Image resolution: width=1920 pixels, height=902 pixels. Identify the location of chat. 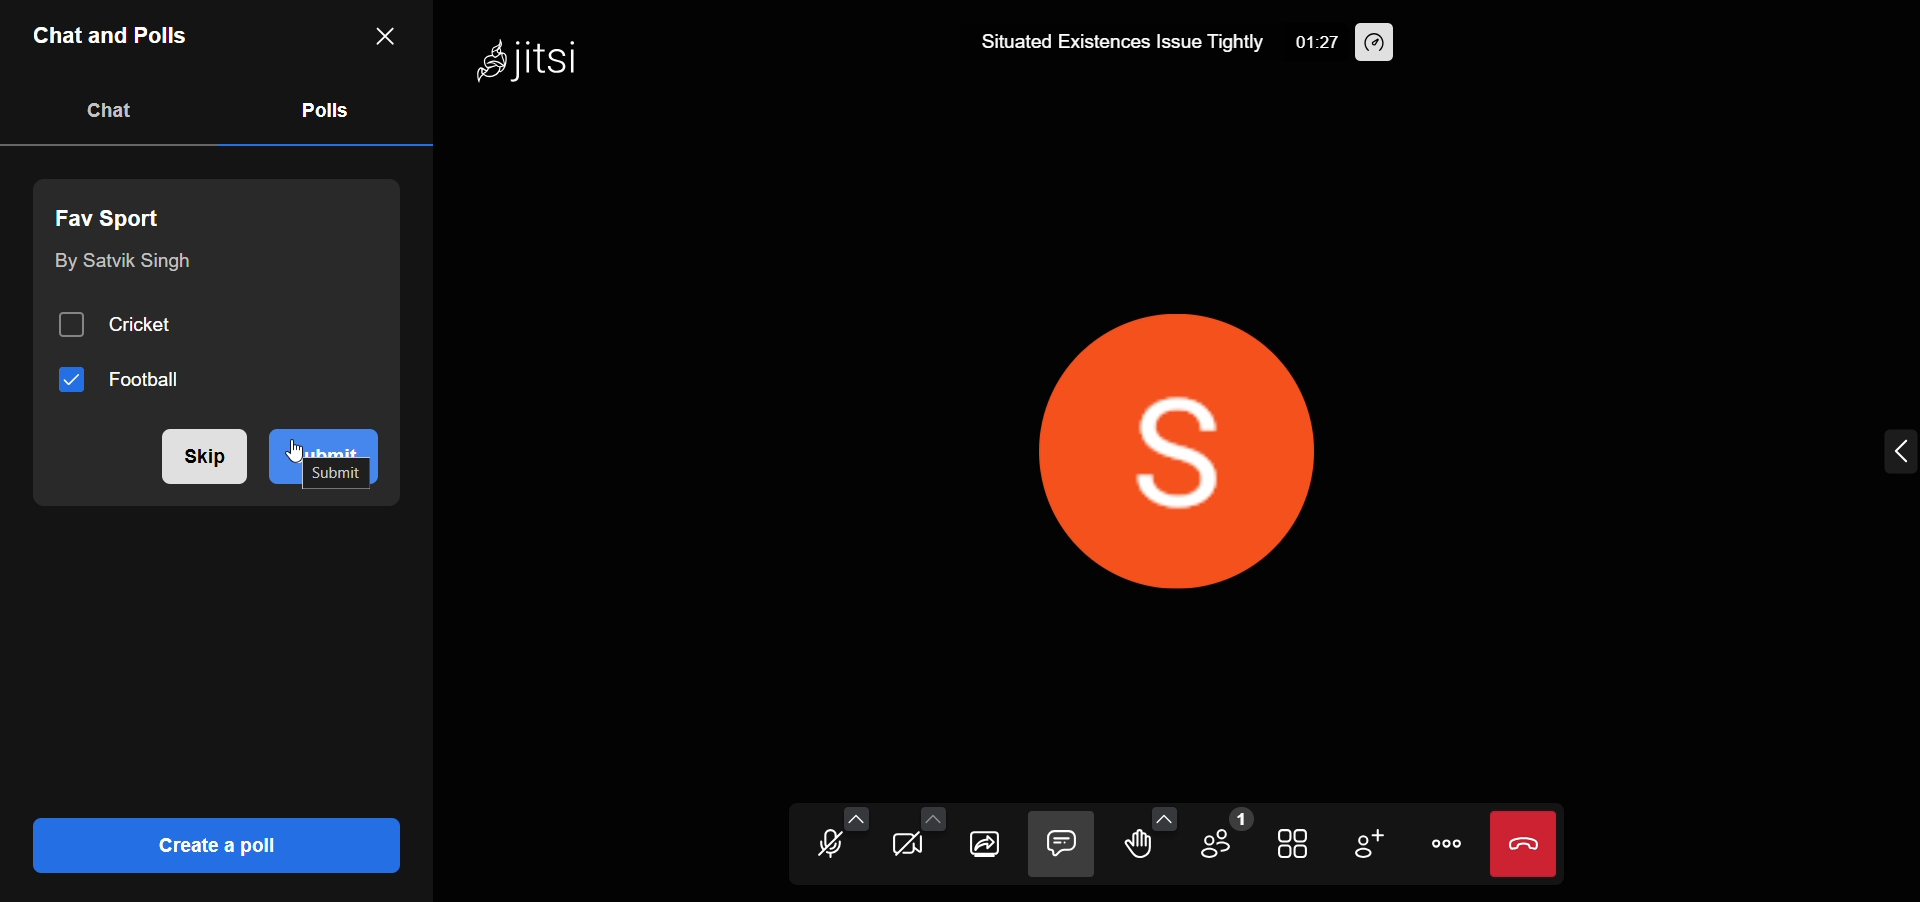
(1063, 842).